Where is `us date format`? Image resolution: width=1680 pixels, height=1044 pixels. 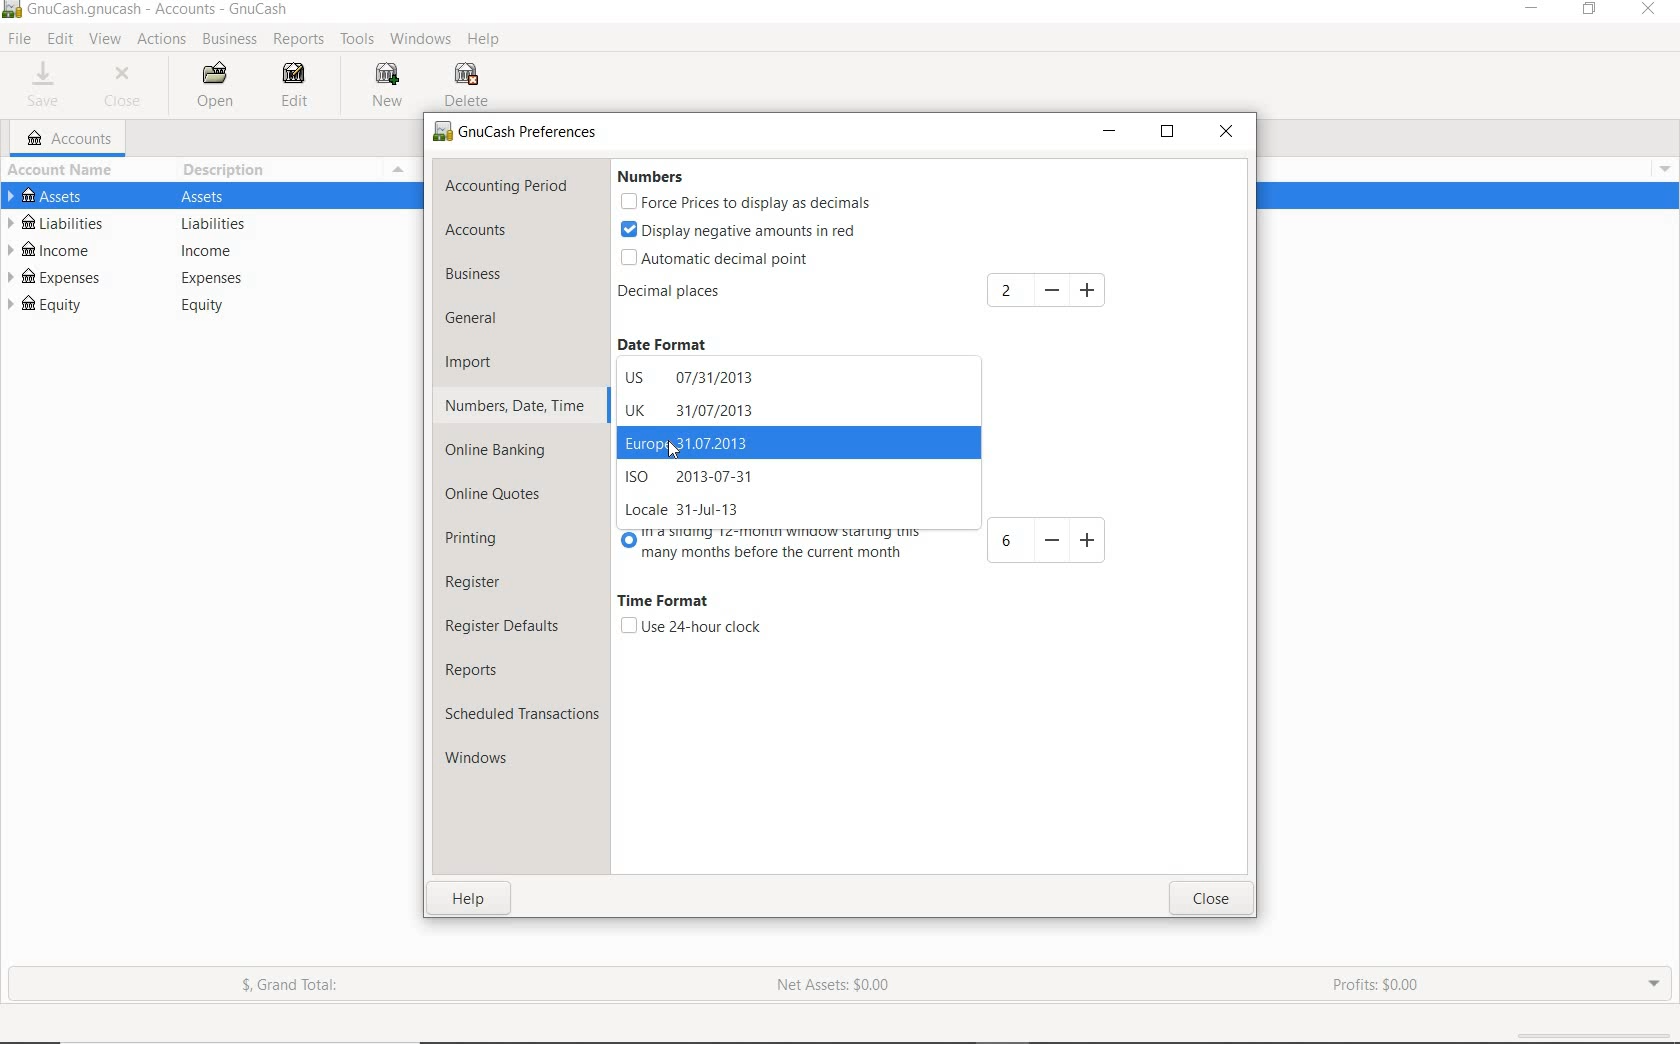
us date format is located at coordinates (702, 377).